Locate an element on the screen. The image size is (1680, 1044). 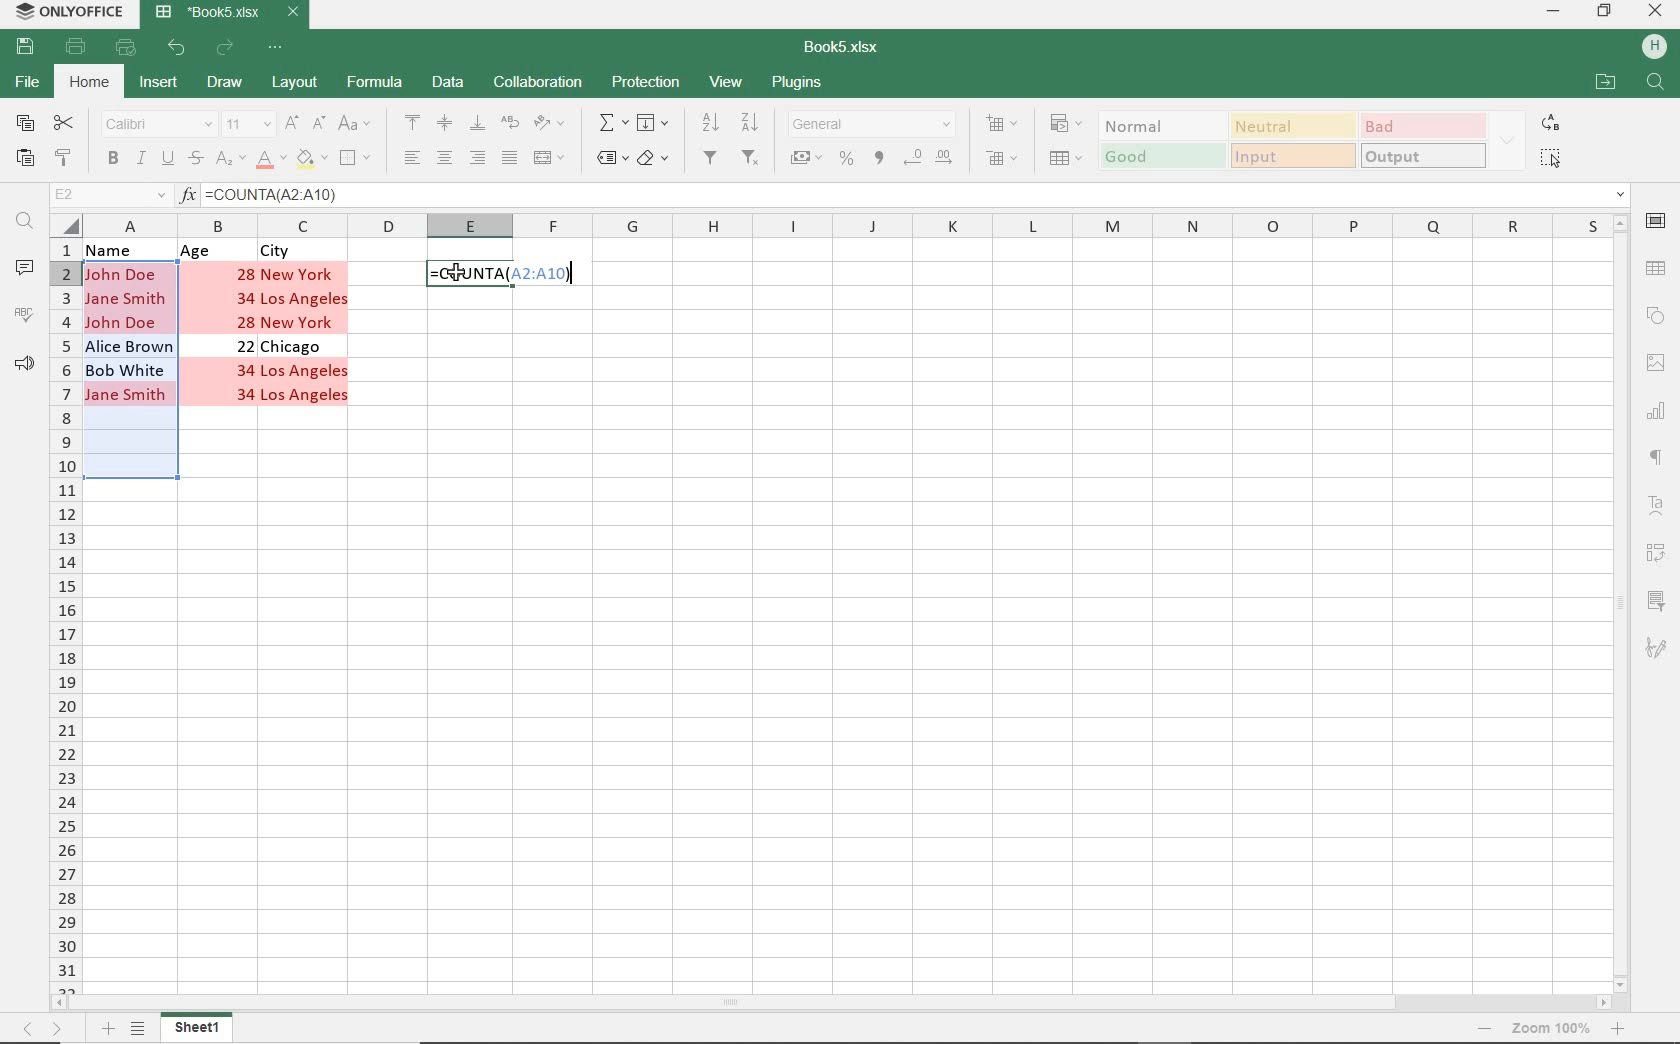
MINIMIZE is located at coordinates (1552, 10).